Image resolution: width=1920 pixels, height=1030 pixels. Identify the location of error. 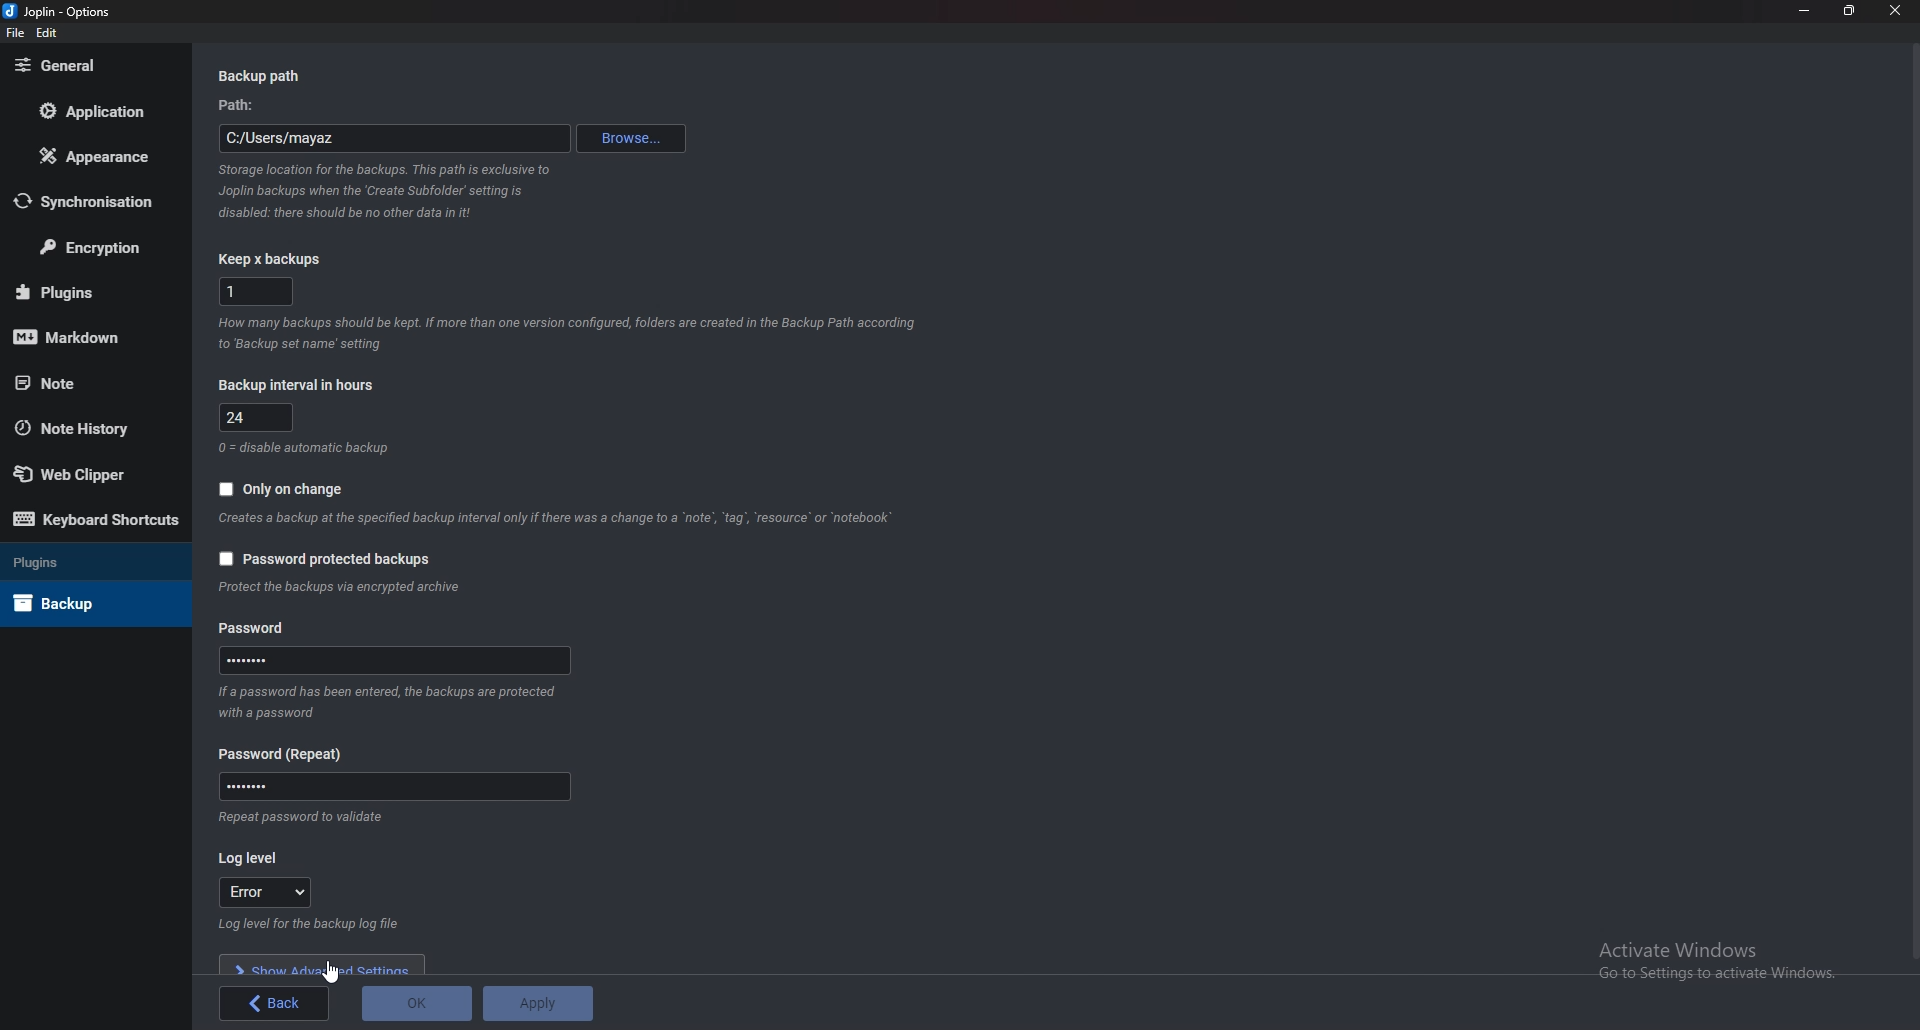
(273, 891).